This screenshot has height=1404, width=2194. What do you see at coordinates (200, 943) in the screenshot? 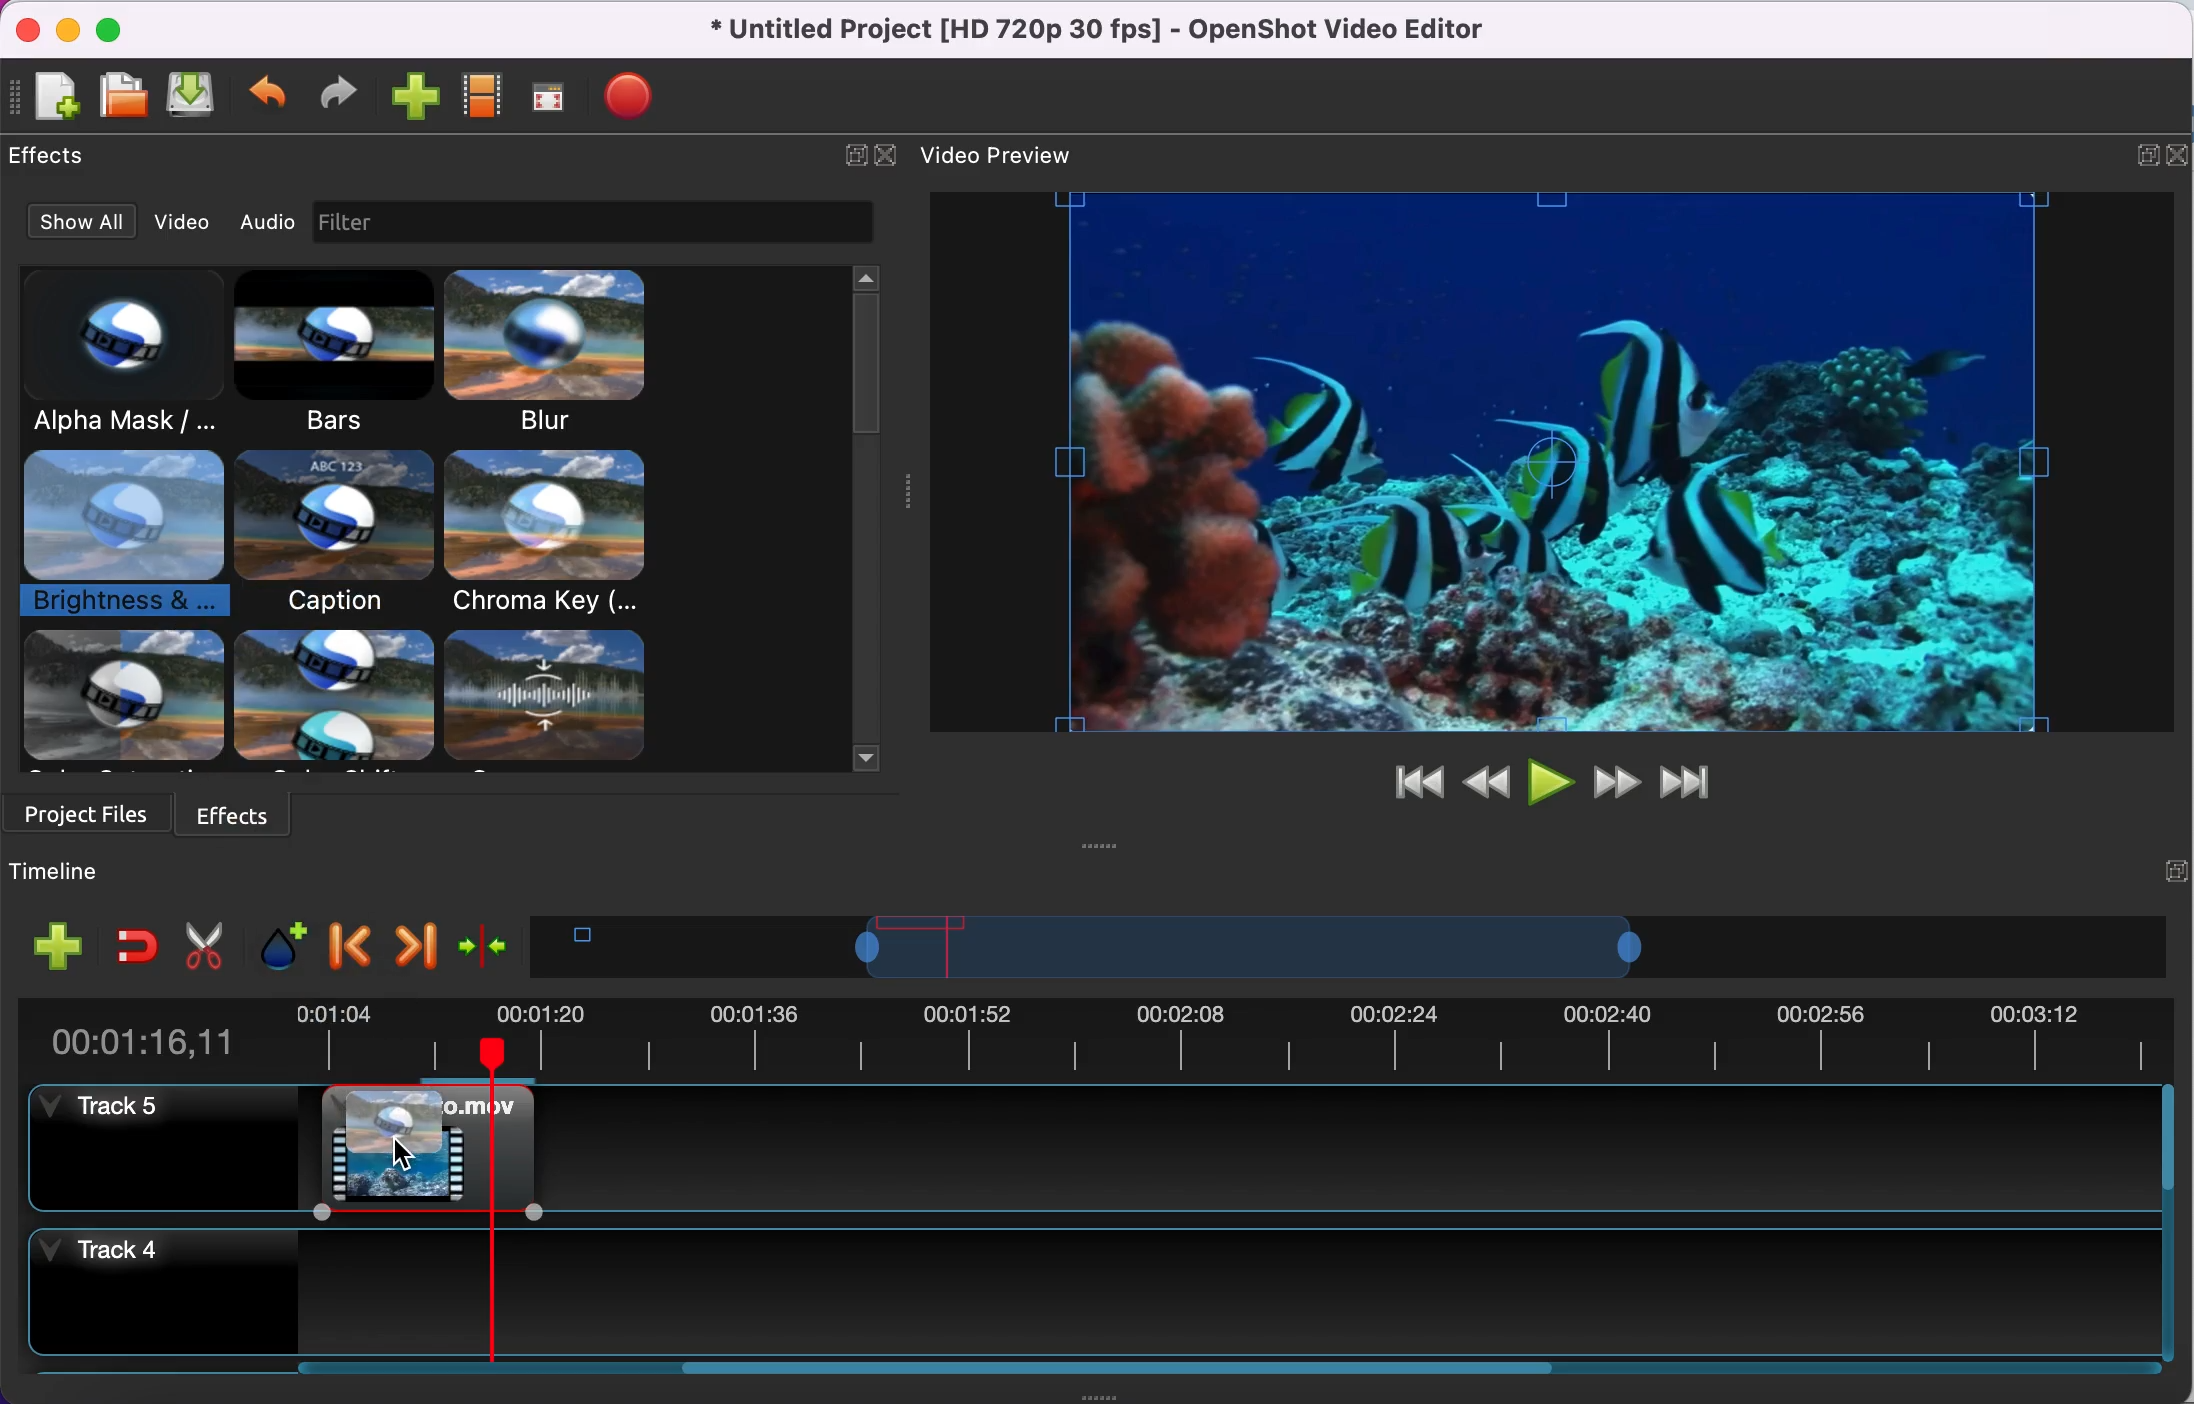
I see `cut` at bounding box center [200, 943].